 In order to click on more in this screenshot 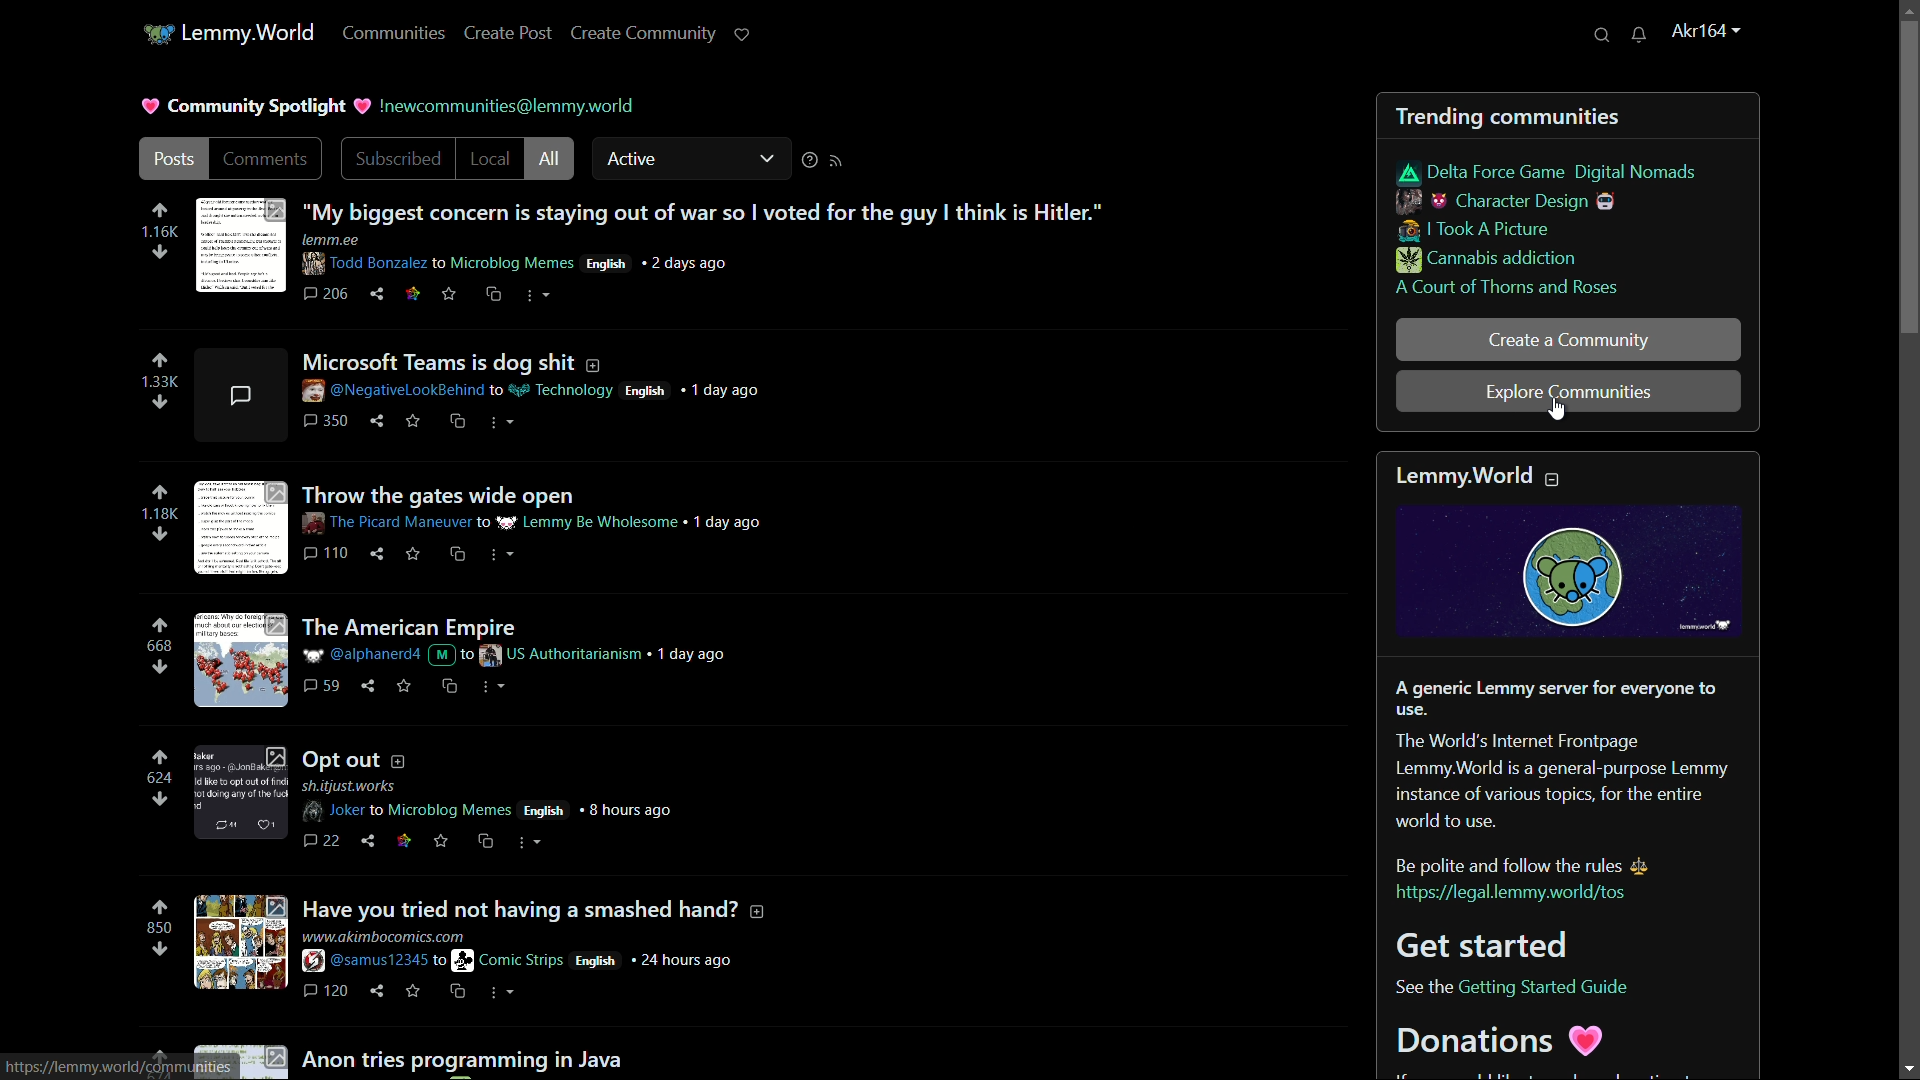, I will do `click(496, 688)`.